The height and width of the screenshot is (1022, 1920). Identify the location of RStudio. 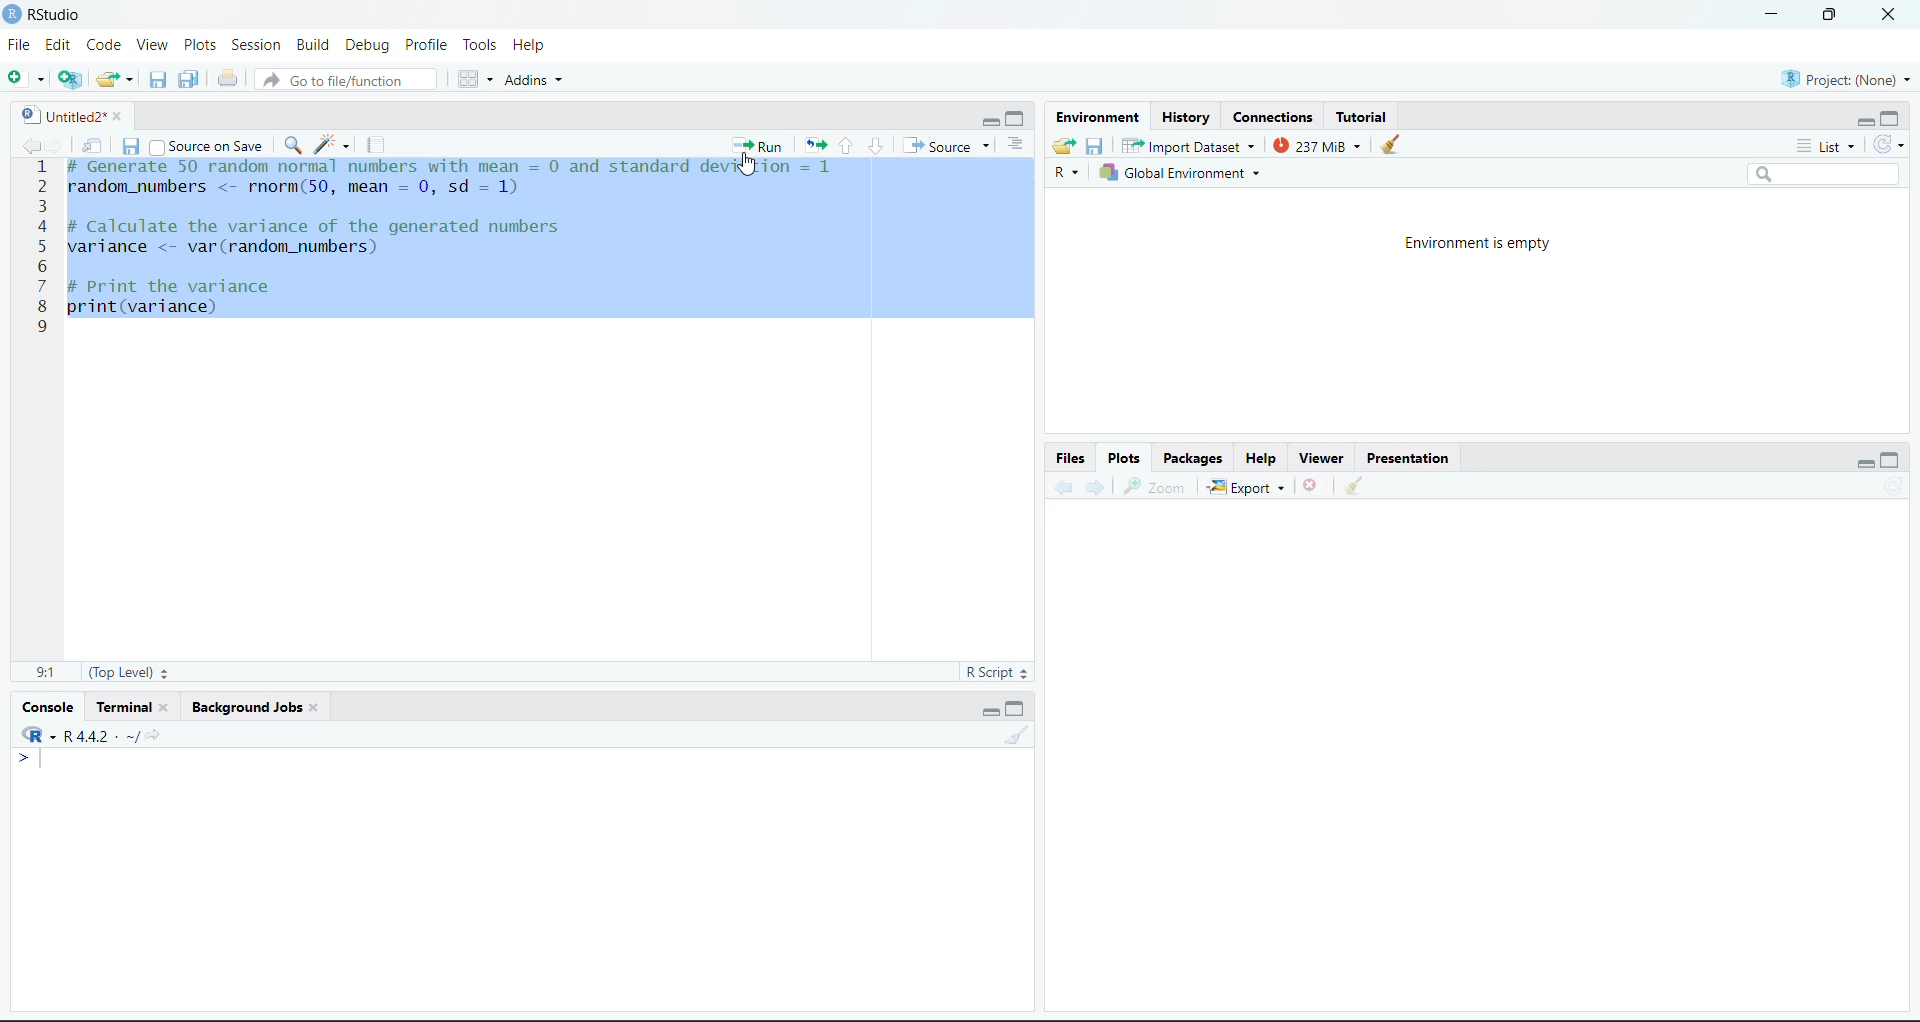
(56, 15).